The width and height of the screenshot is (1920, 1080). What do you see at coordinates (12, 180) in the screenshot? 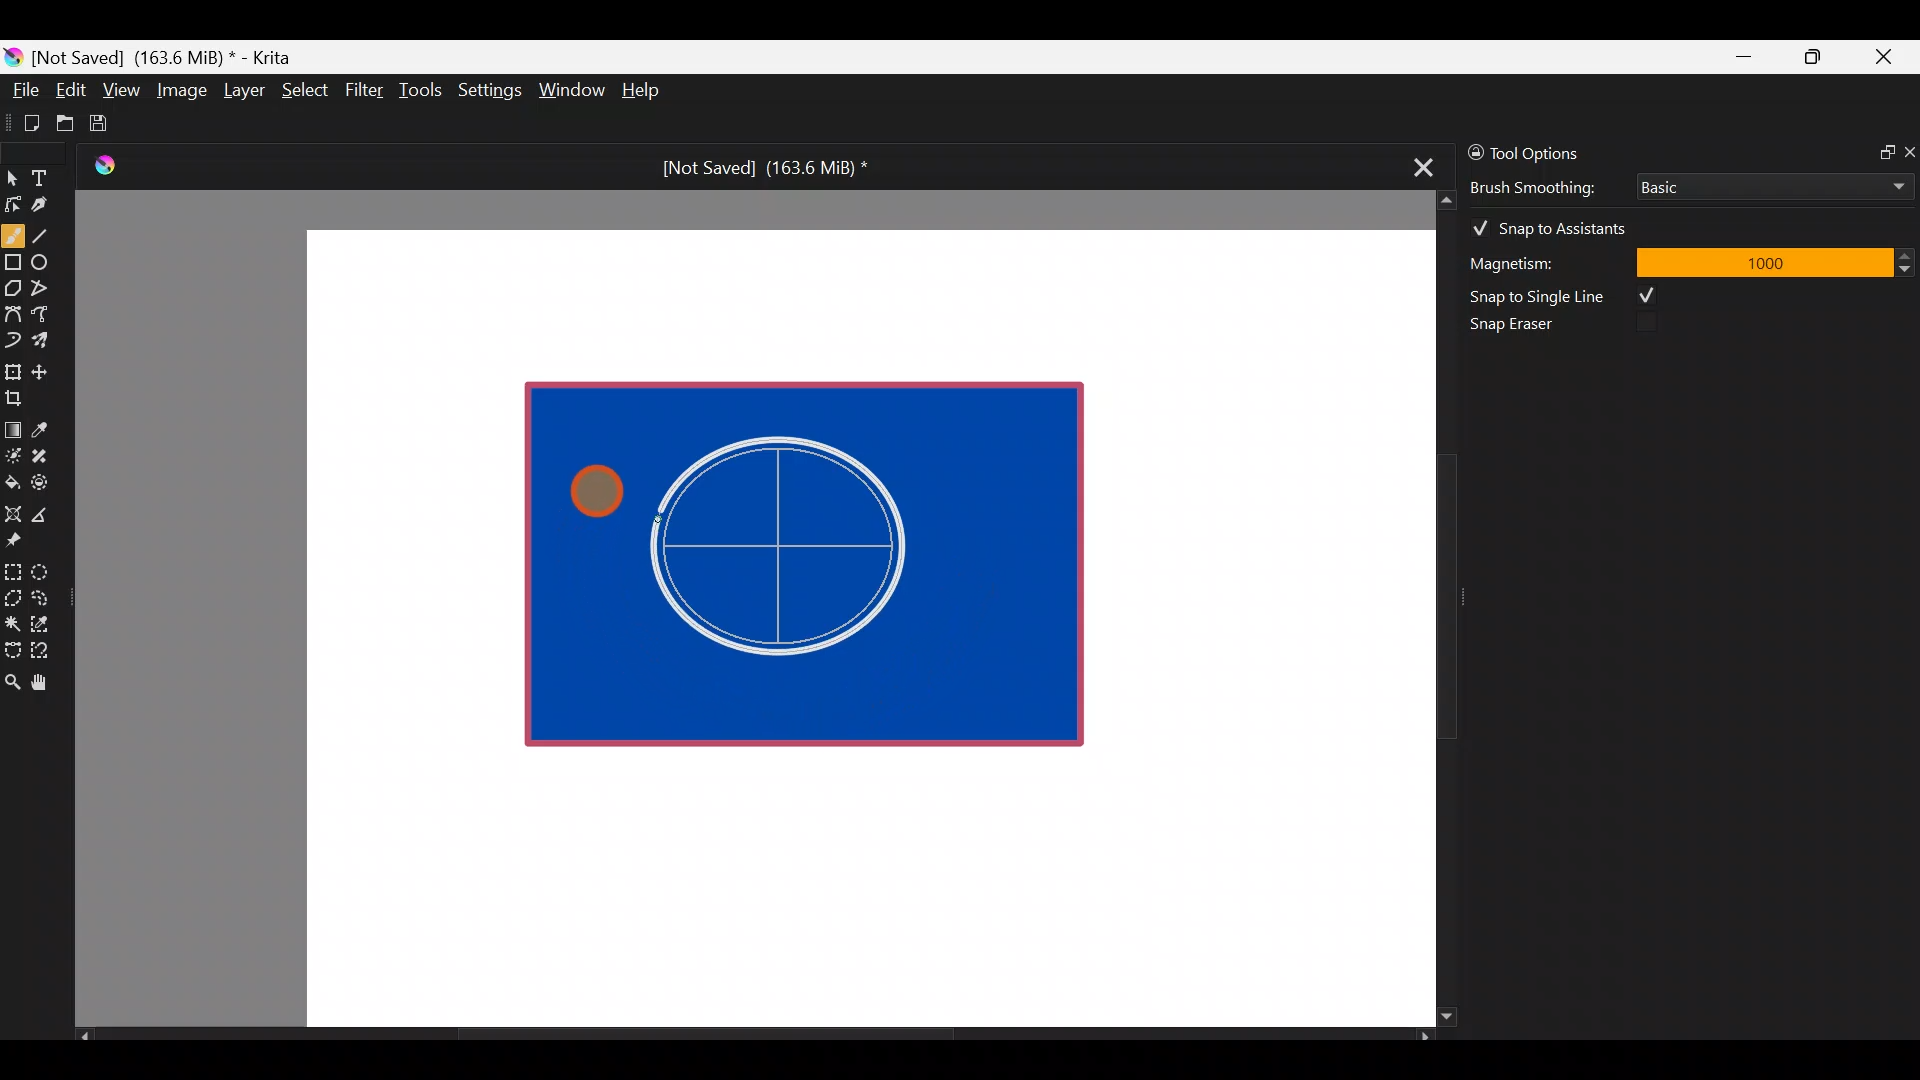
I see `Select shapes tool` at bounding box center [12, 180].